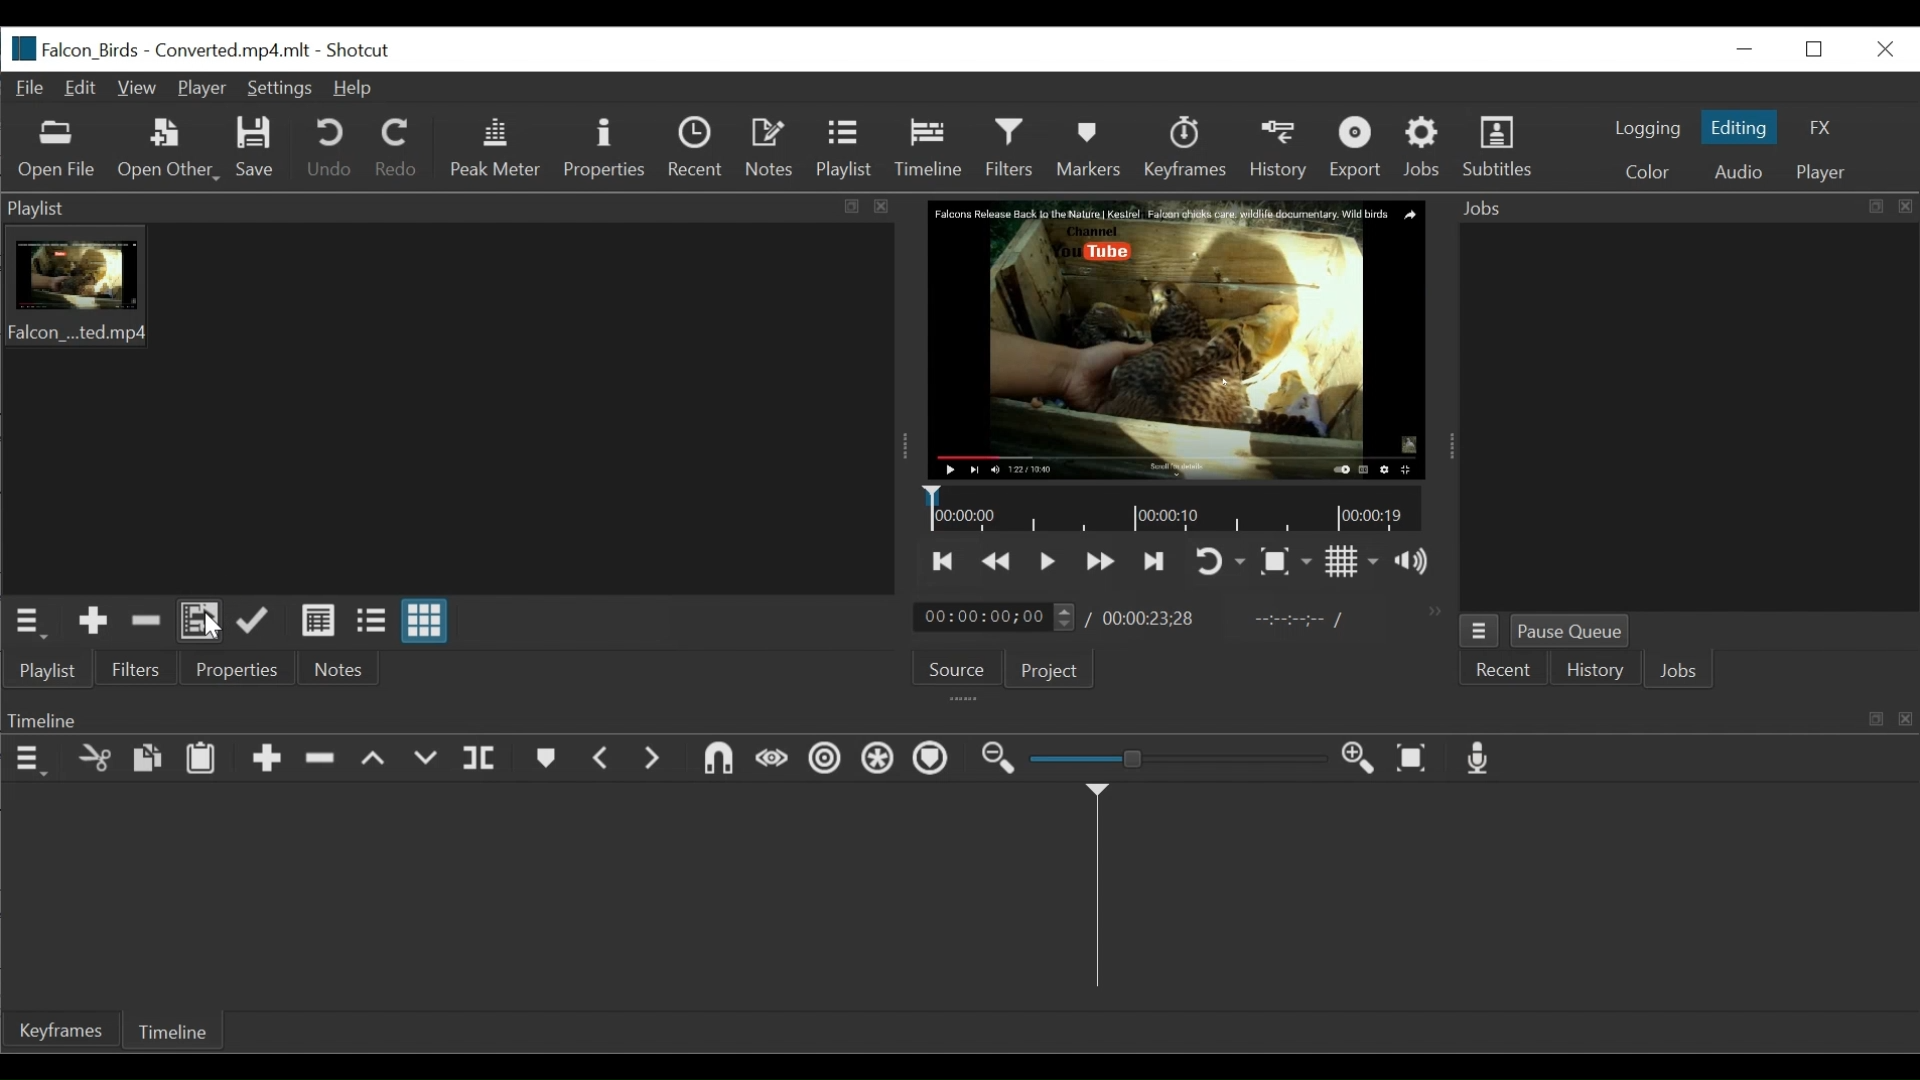 The height and width of the screenshot is (1080, 1920). Describe the element at coordinates (424, 759) in the screenshot. I see `Overwrite` at that location.